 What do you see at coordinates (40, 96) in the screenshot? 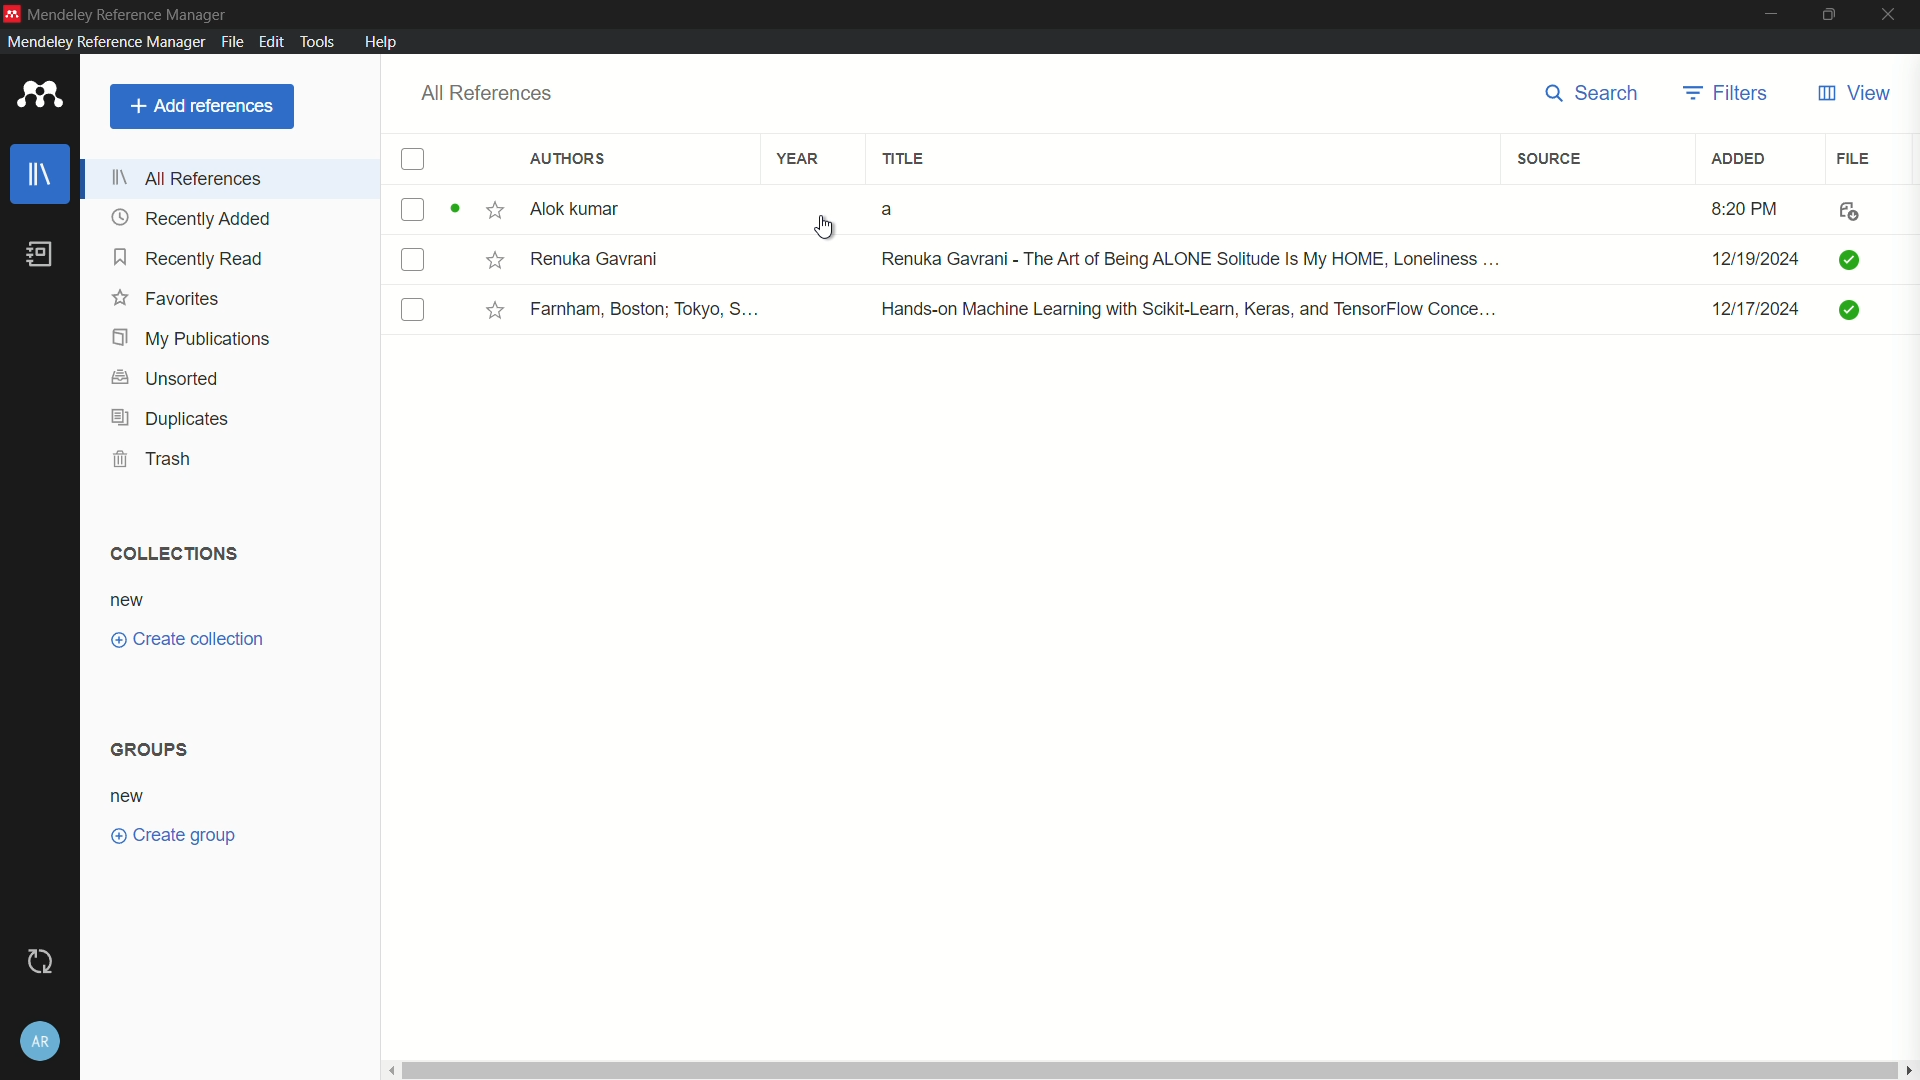
I see `app icon` at bounding box center [40, 96].